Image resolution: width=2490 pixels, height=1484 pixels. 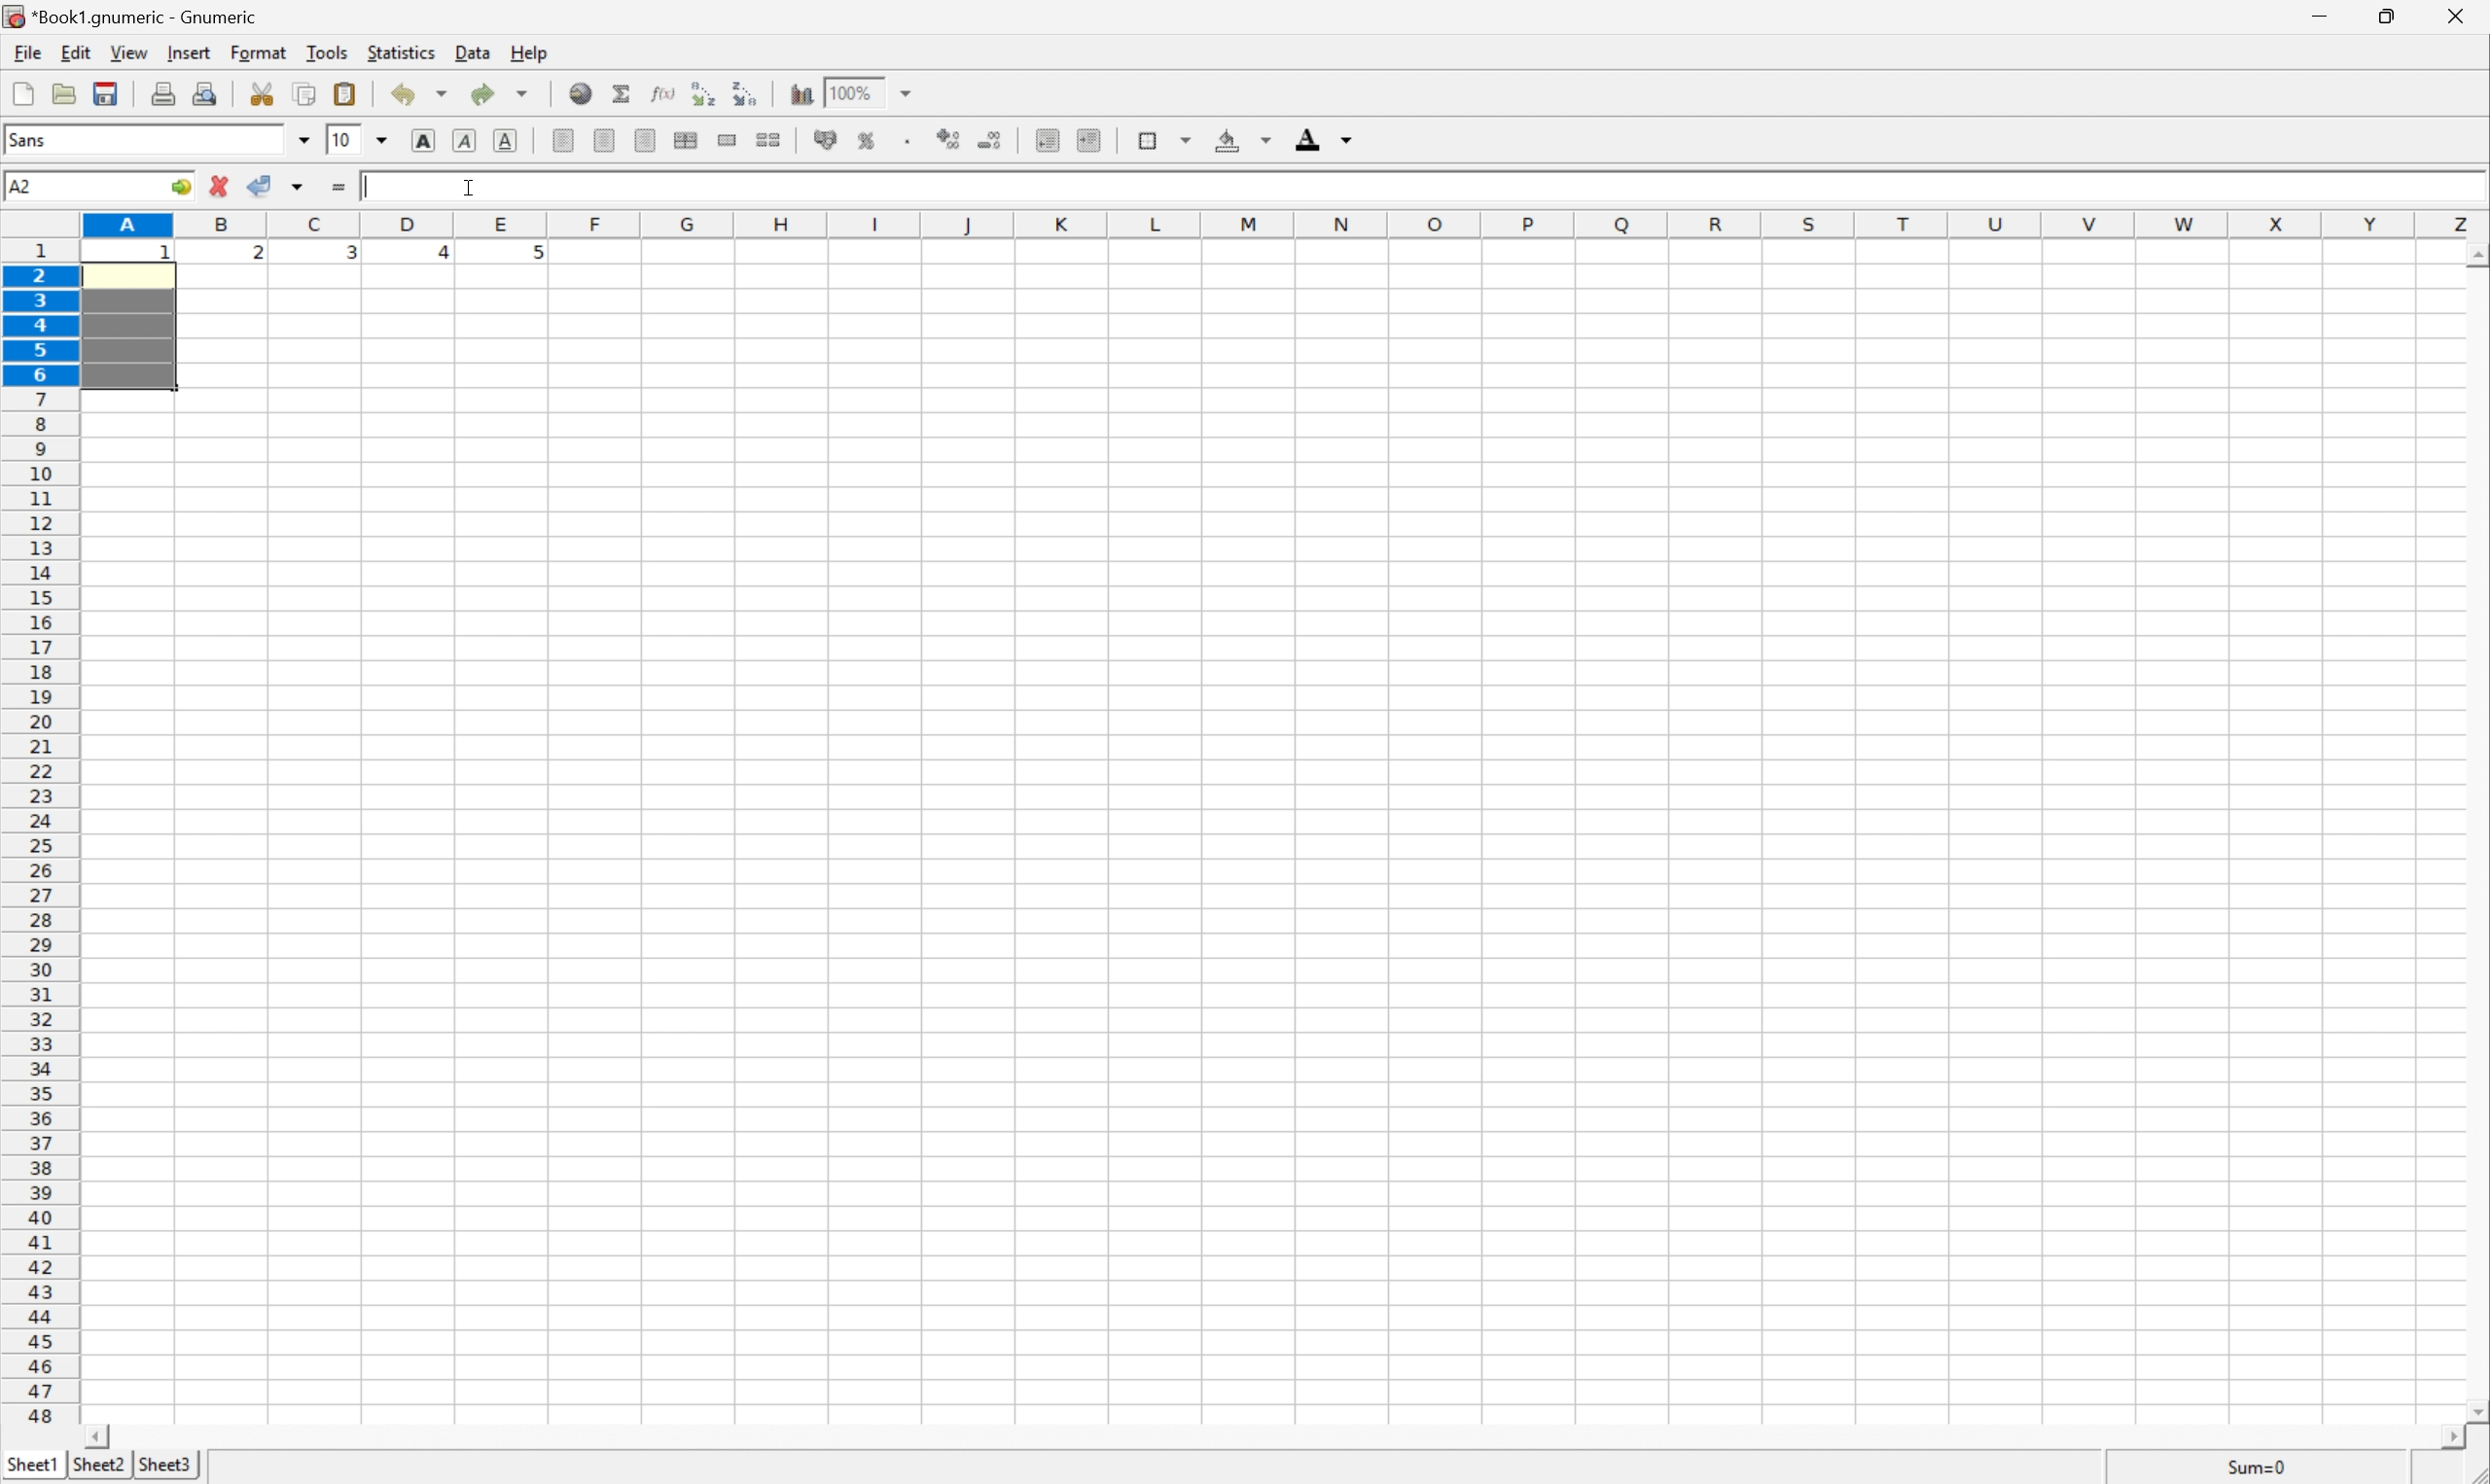 What do you see at coordinates (470, 52) in the screenshot?
I see `data` at bounding box center [470, 52].